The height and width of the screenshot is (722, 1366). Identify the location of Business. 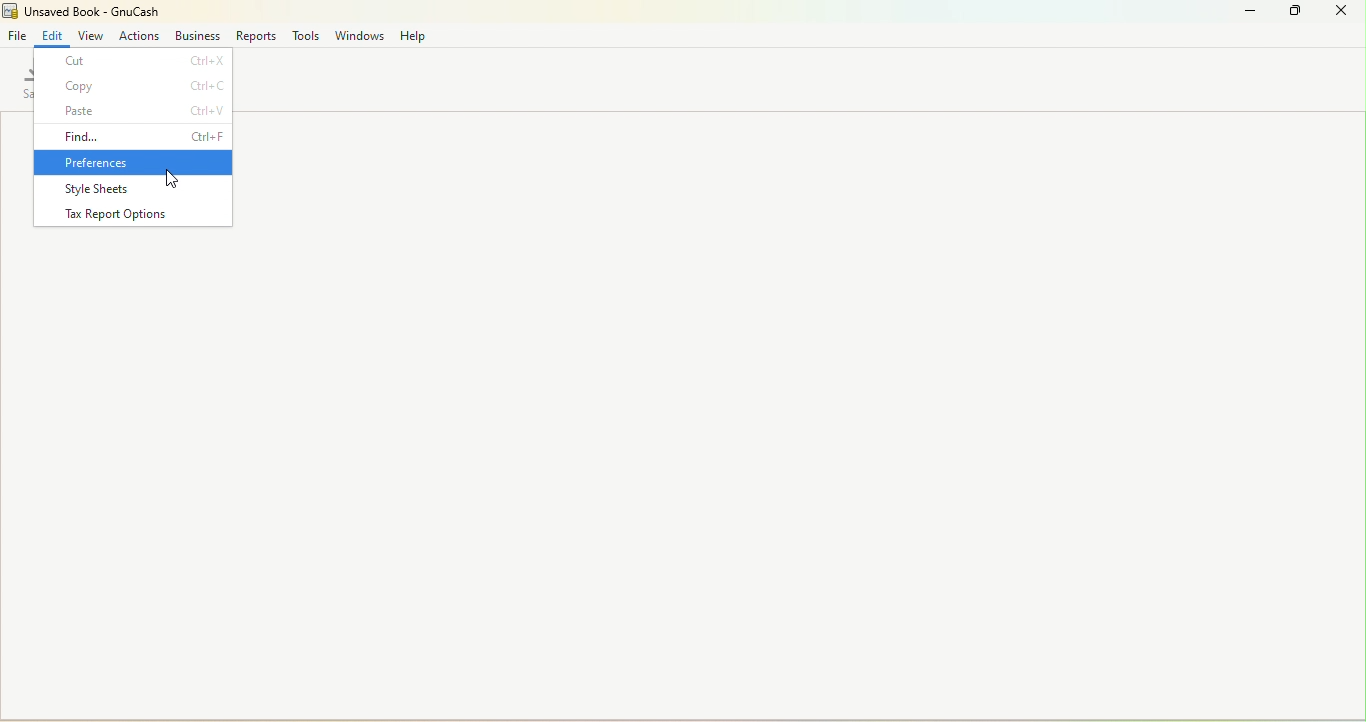
(197, 35).